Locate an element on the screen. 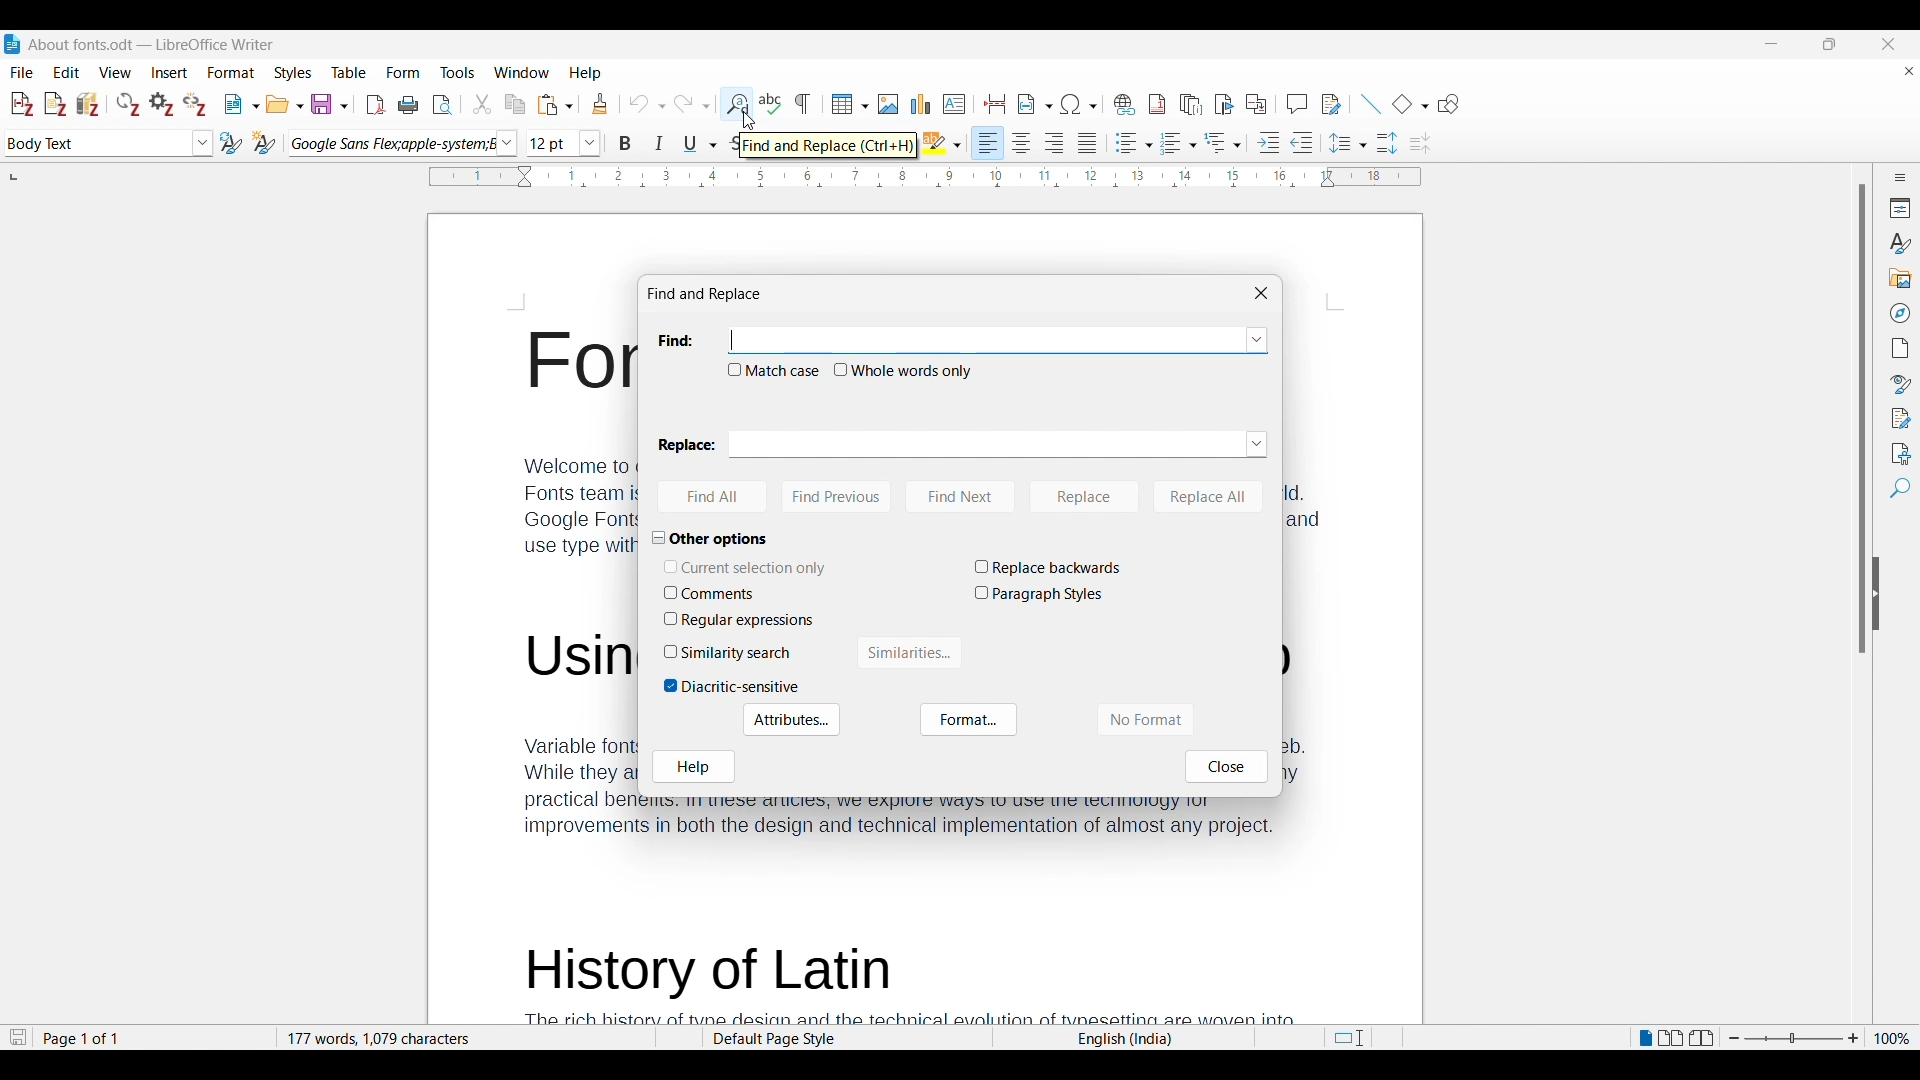 This screenshot has height=1080, width=1920. Toggle for Current selection only is located at coordinates (747, 568).